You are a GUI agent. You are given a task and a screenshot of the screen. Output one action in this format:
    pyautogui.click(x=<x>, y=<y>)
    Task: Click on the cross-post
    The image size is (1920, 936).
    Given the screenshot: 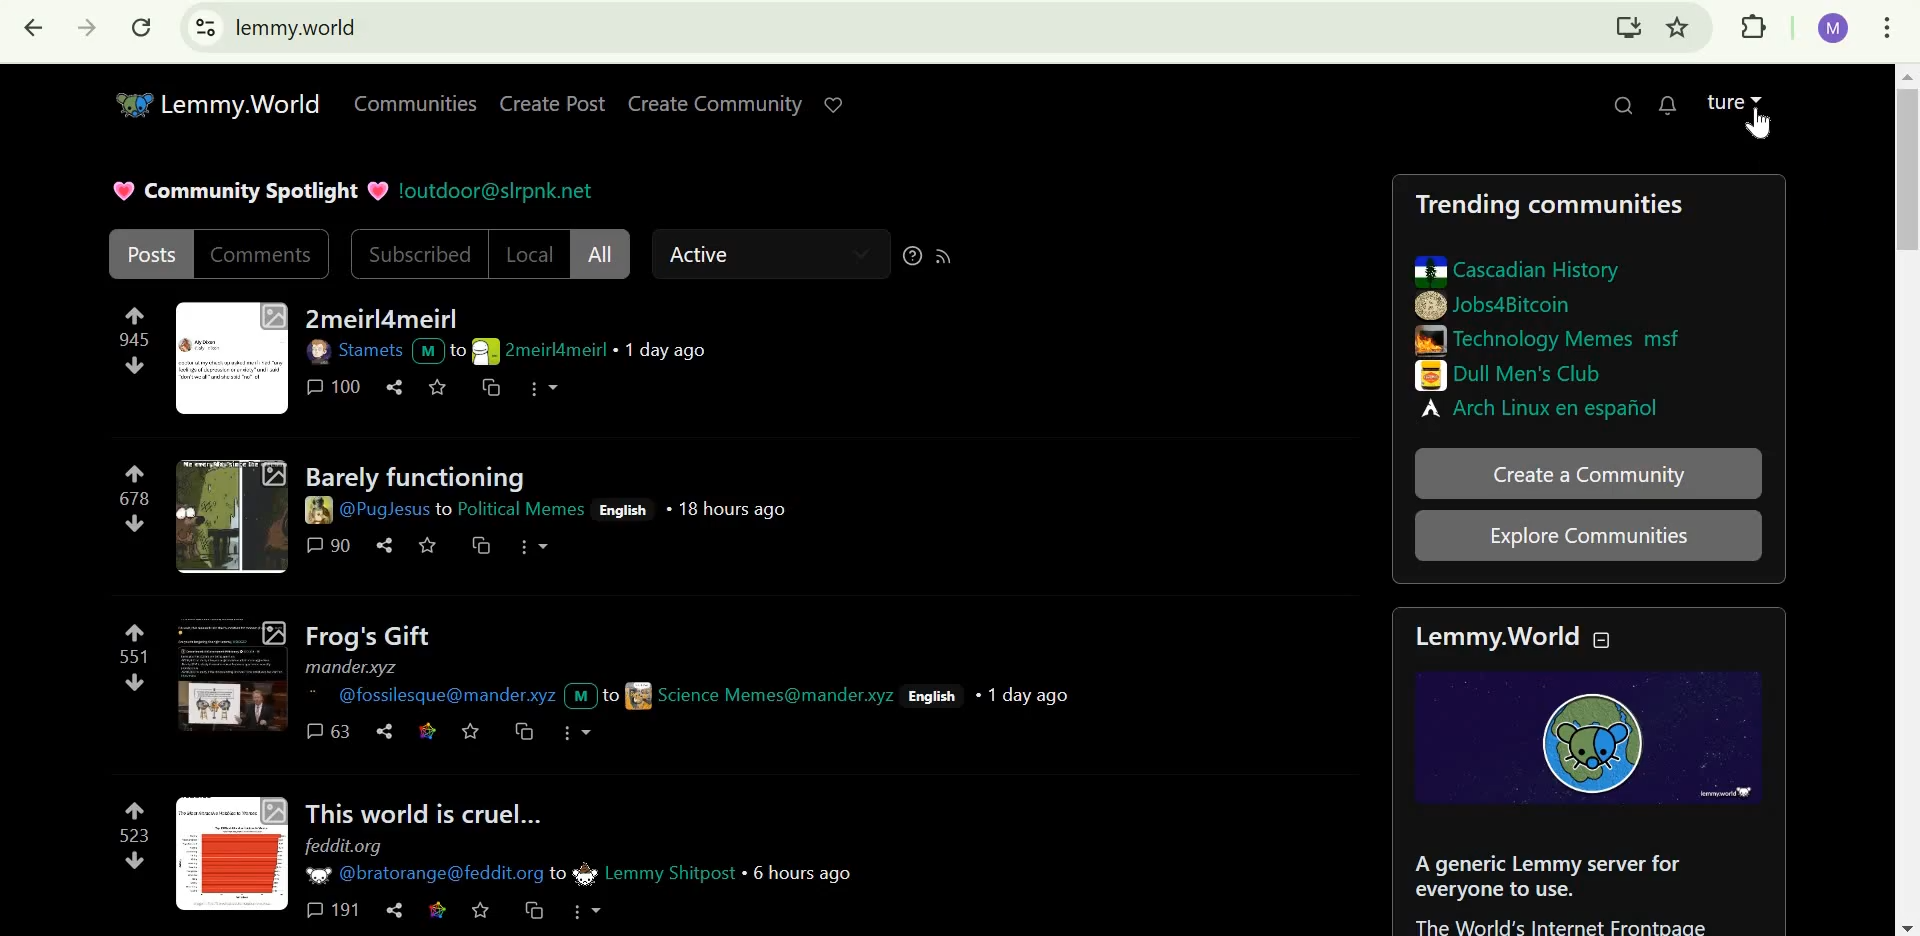 What is the action you would take?
    pyautogui.click(x=520, y=731)
    